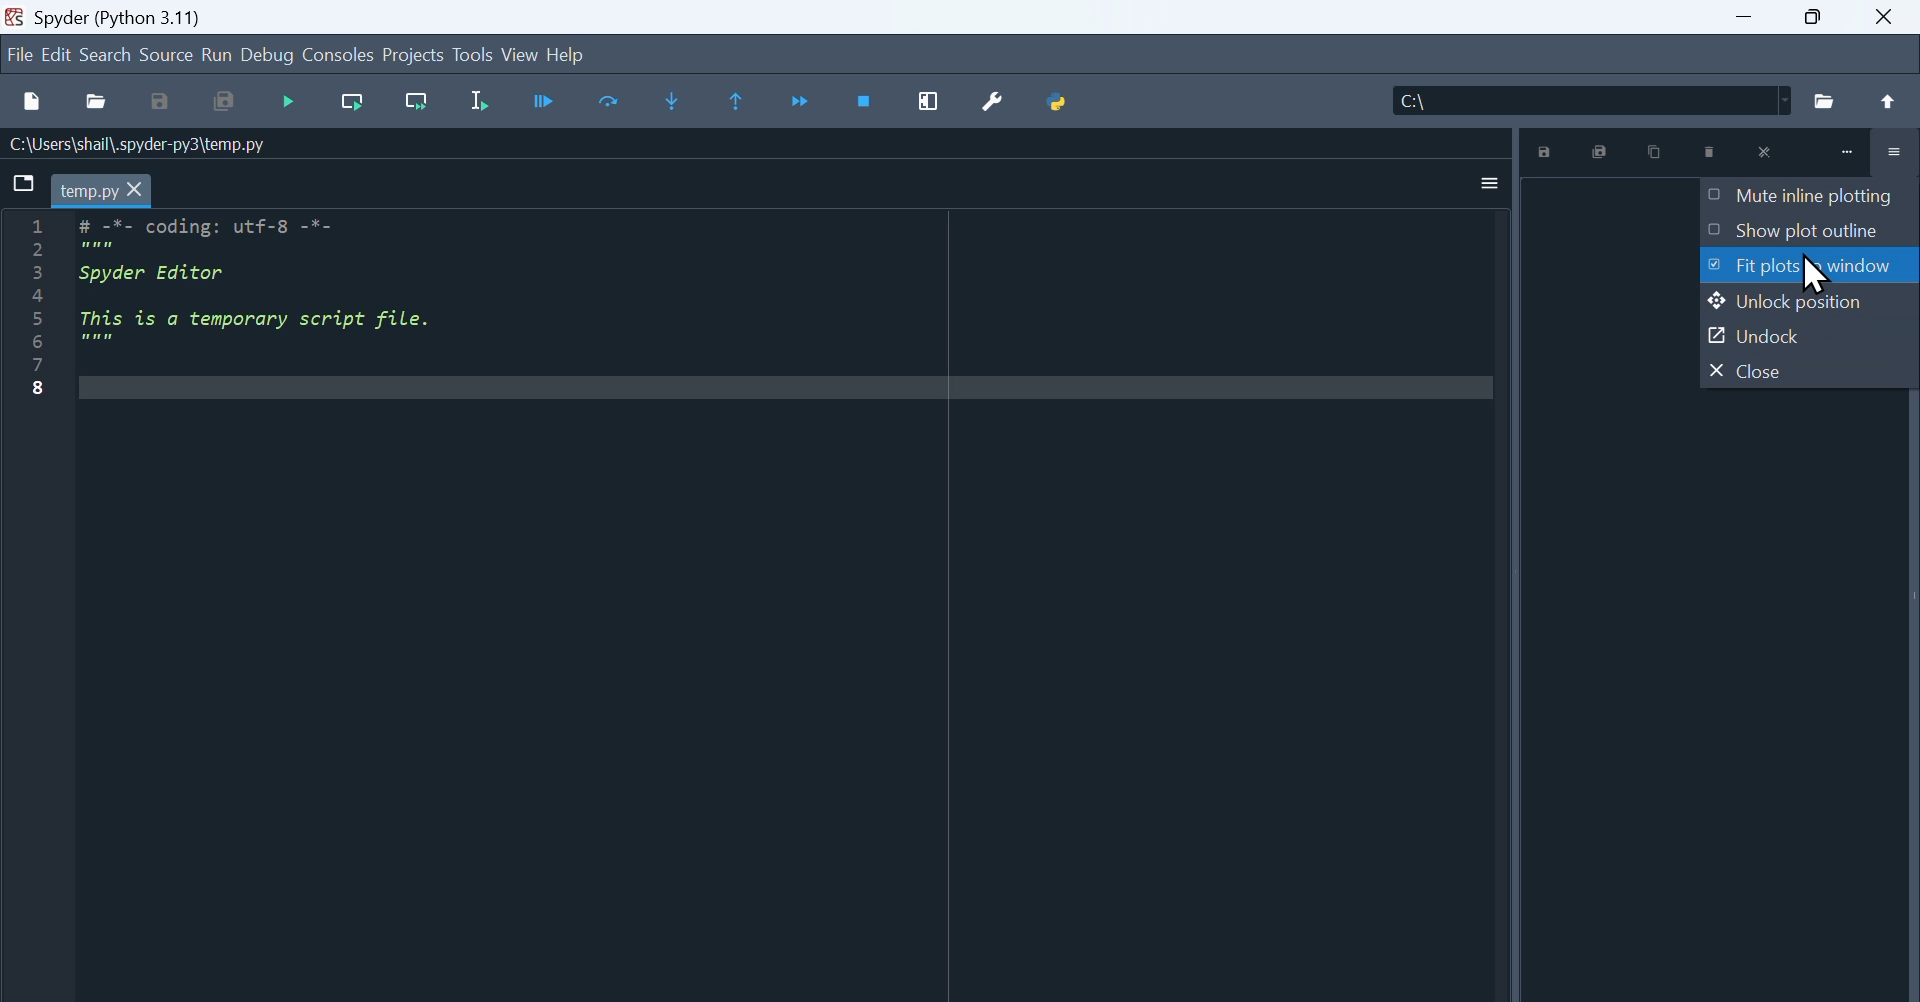 The image size is (1920, 1002). Describe the element at coordinates (738, 102) in the screenshot. I see `Continue execution go to the secret line` at that location.